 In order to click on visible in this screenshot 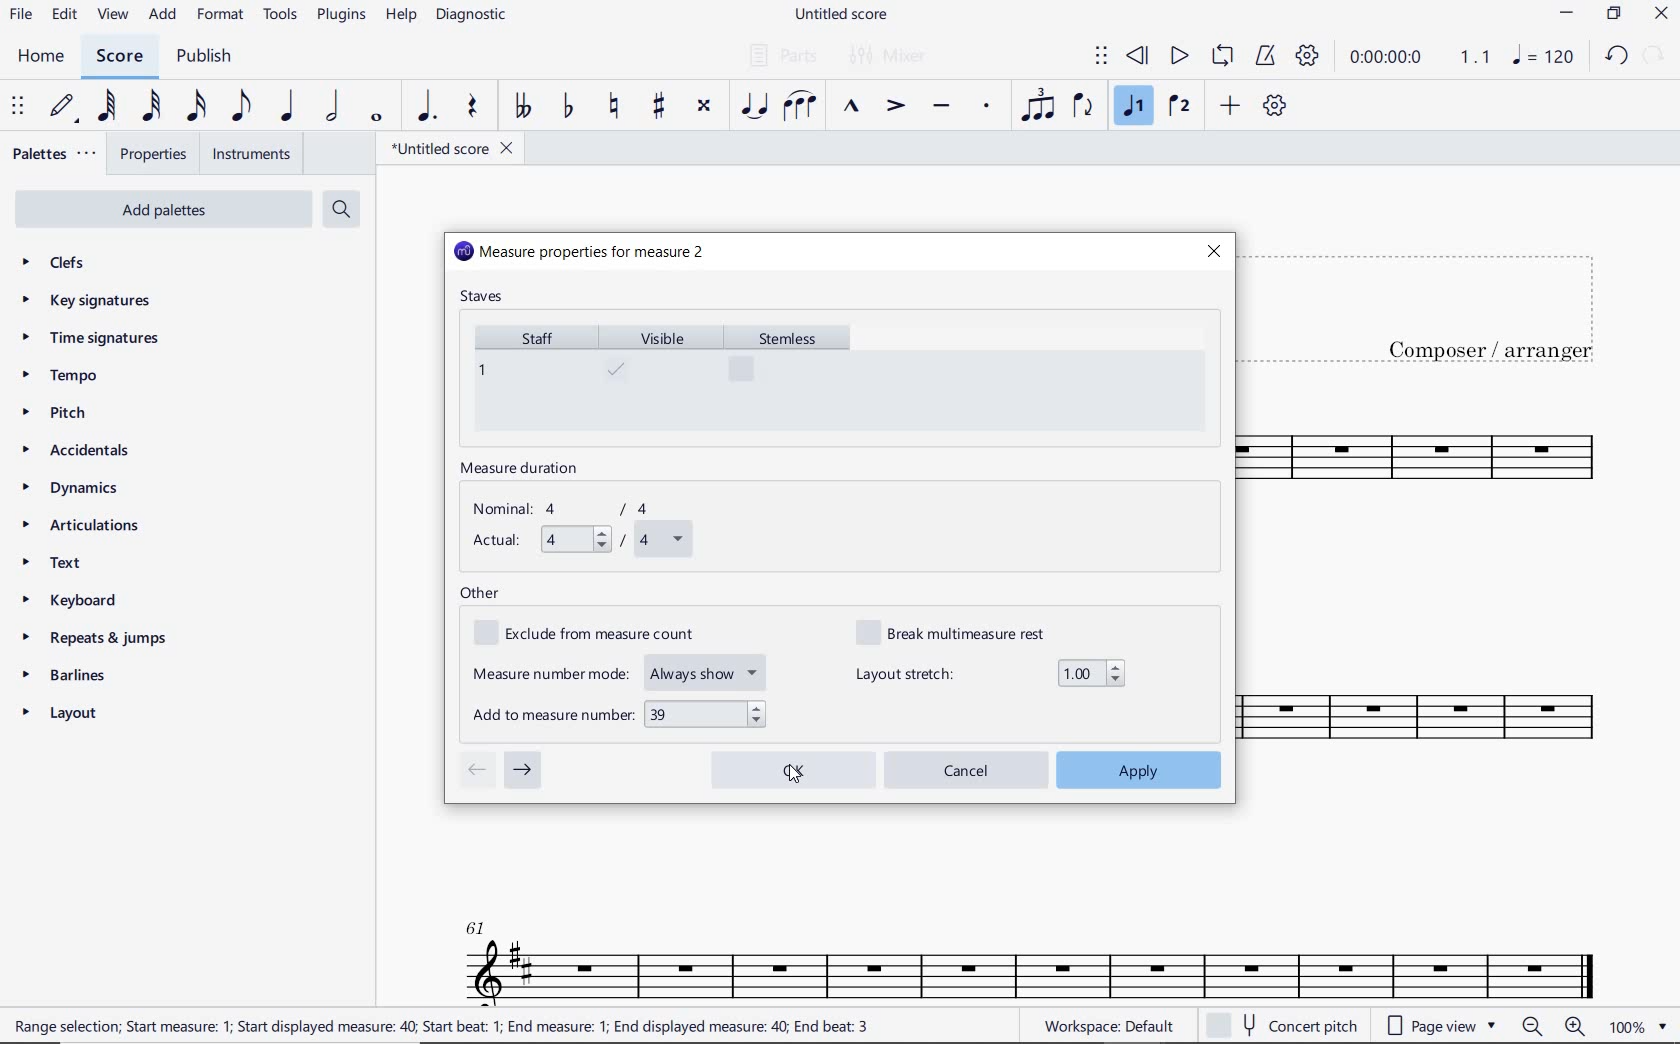, I will do `click(662, 377)`.